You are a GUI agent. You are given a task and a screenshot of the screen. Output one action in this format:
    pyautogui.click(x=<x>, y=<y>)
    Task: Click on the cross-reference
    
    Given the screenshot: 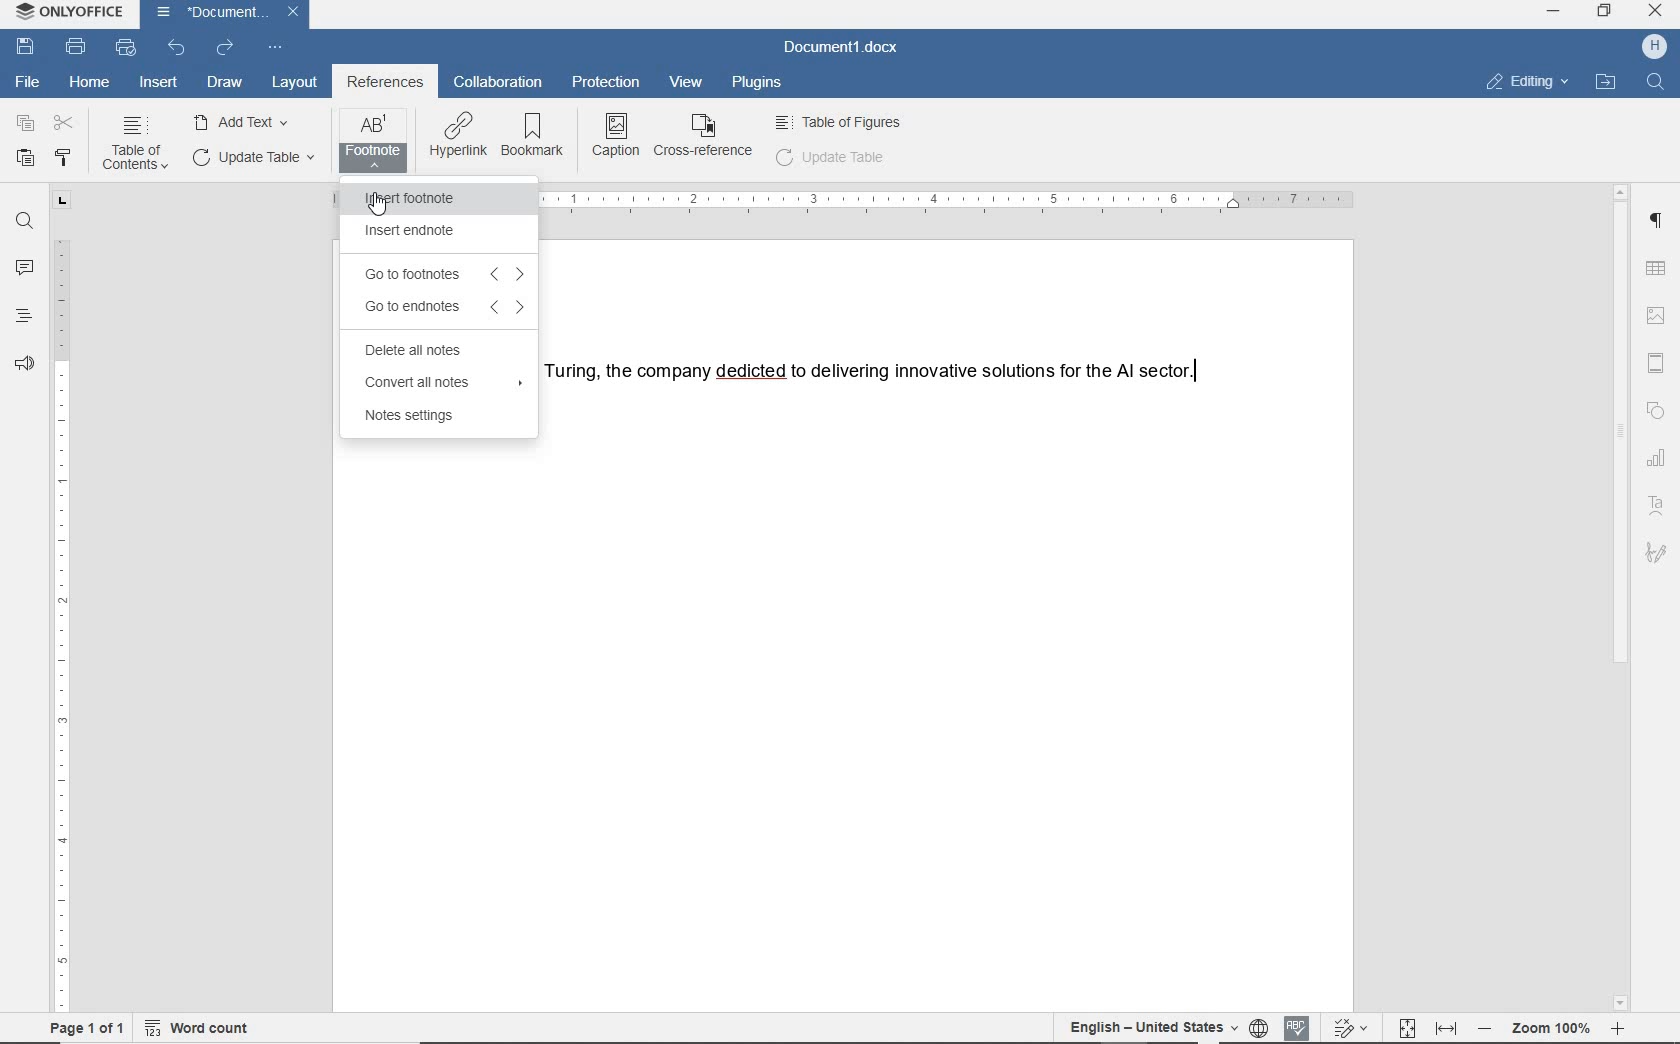 What is the action you would take?
    pyautogui.click(x=706, y=137)
    